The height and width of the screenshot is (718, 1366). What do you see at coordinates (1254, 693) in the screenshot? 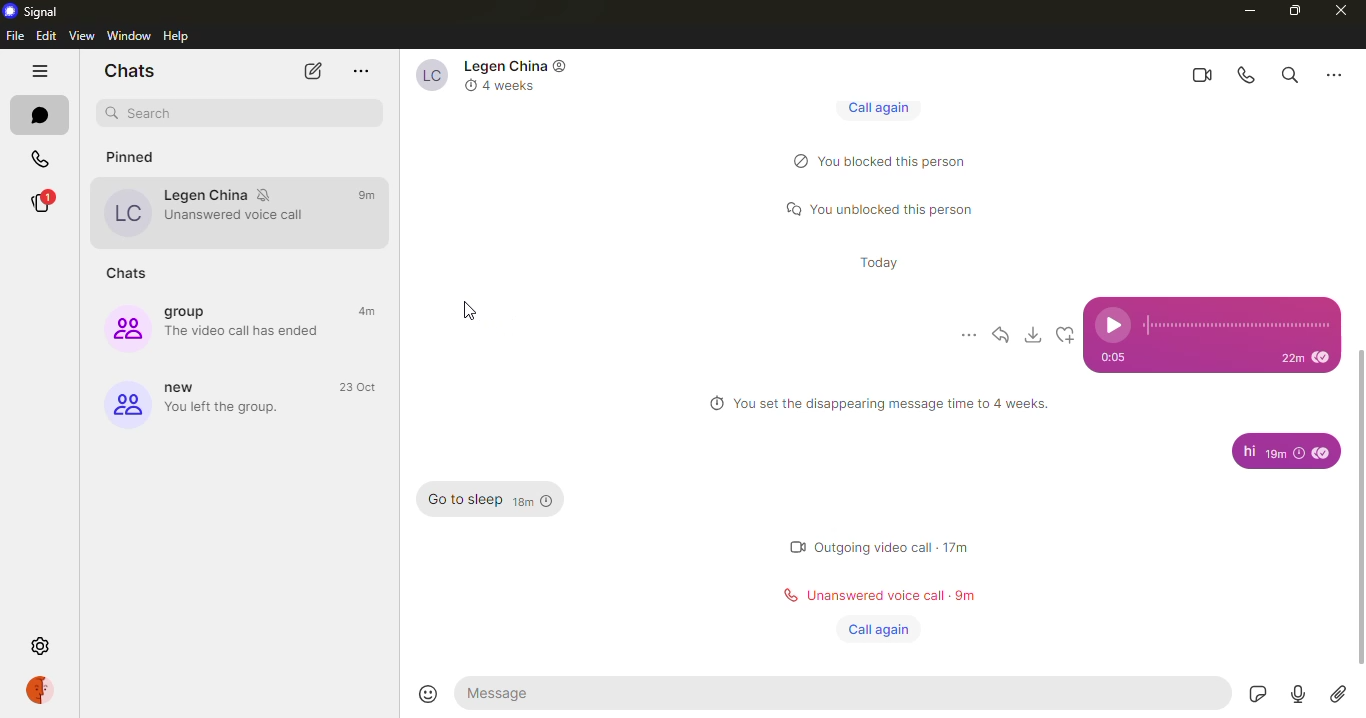
I see `sticker` at bounding box center [1254, 693].